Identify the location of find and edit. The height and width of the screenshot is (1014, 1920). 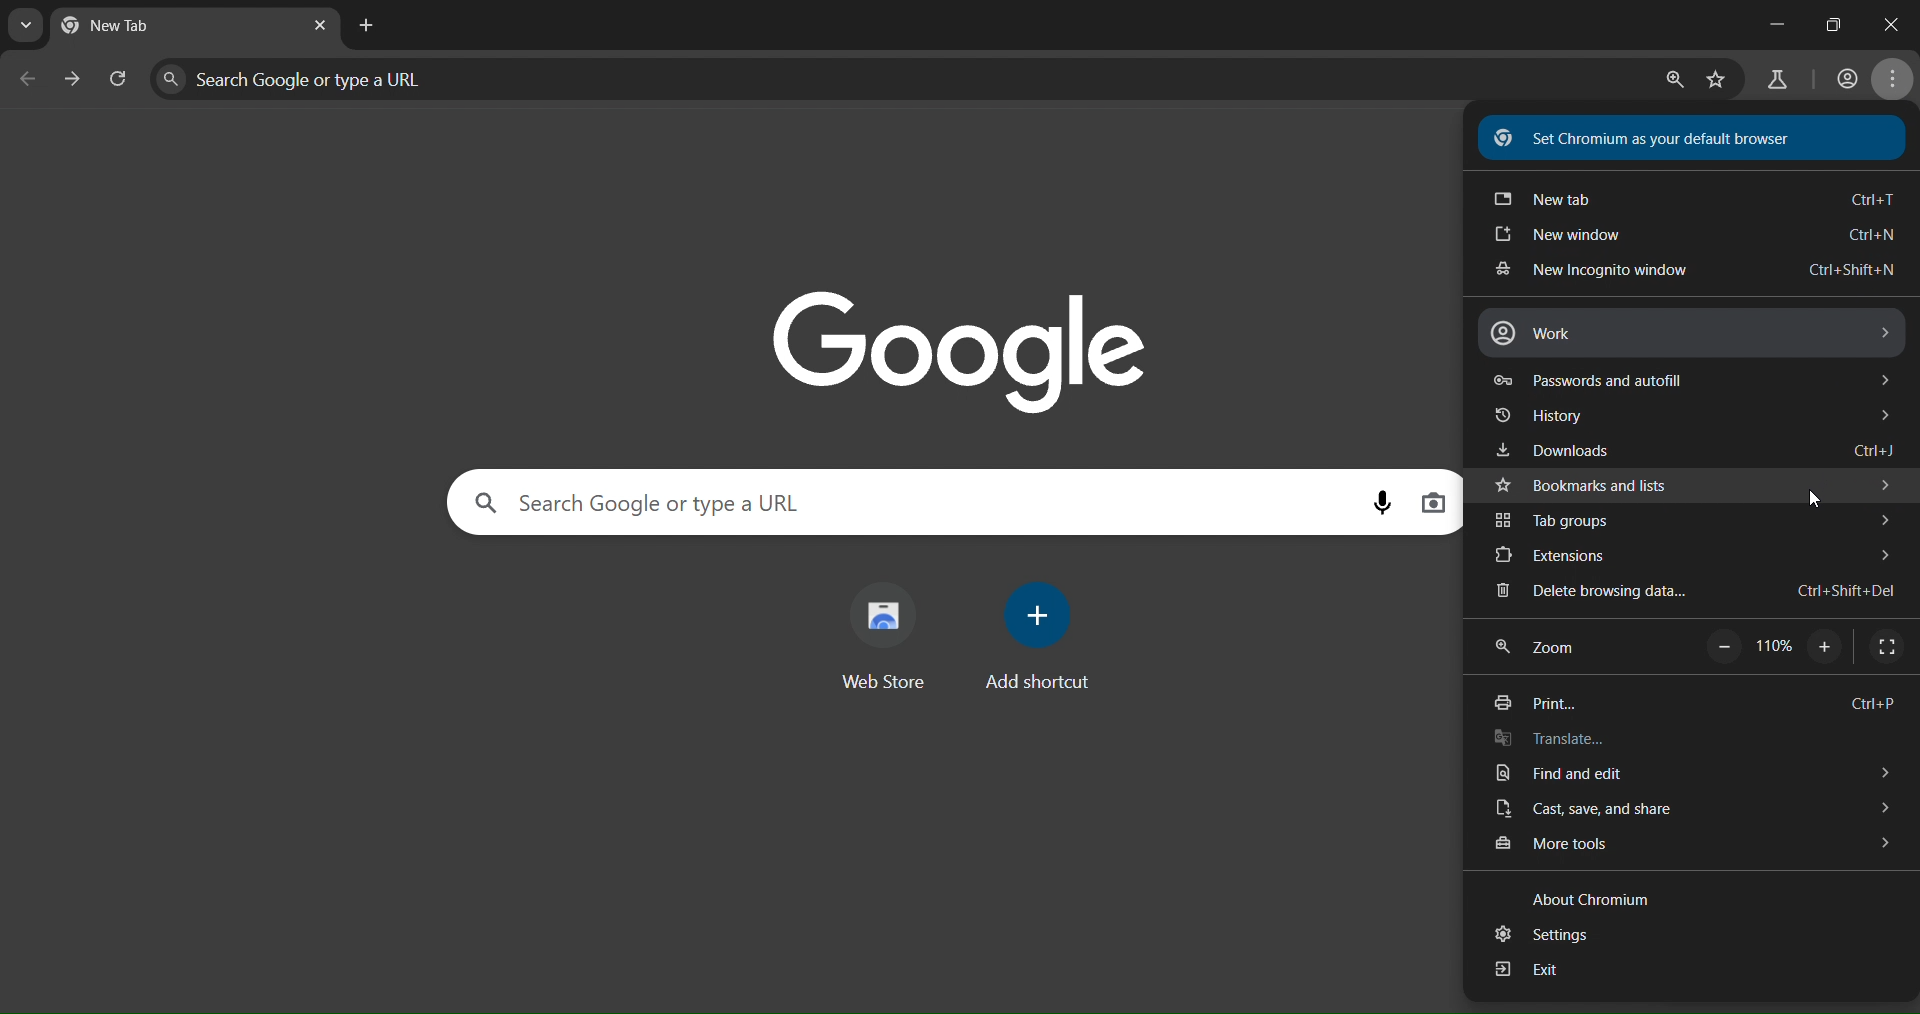
(1689, 771).